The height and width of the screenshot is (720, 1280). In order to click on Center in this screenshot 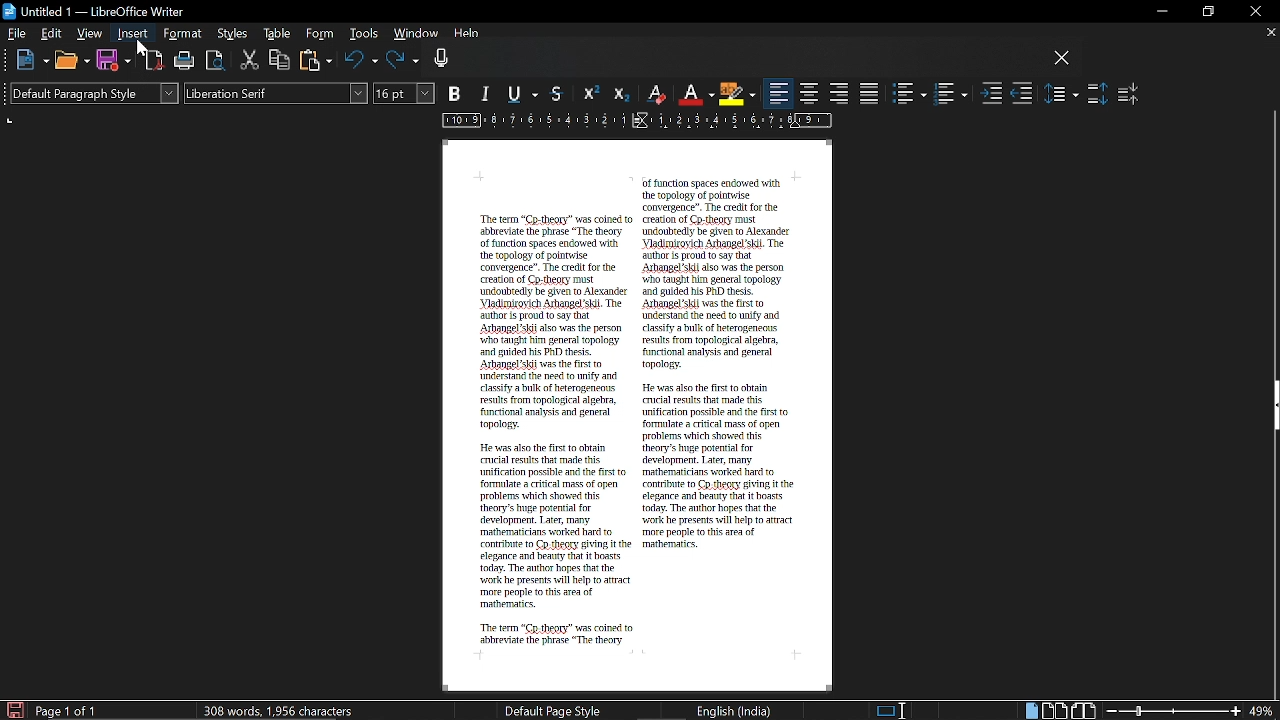, I will do `click(810, 93)`.